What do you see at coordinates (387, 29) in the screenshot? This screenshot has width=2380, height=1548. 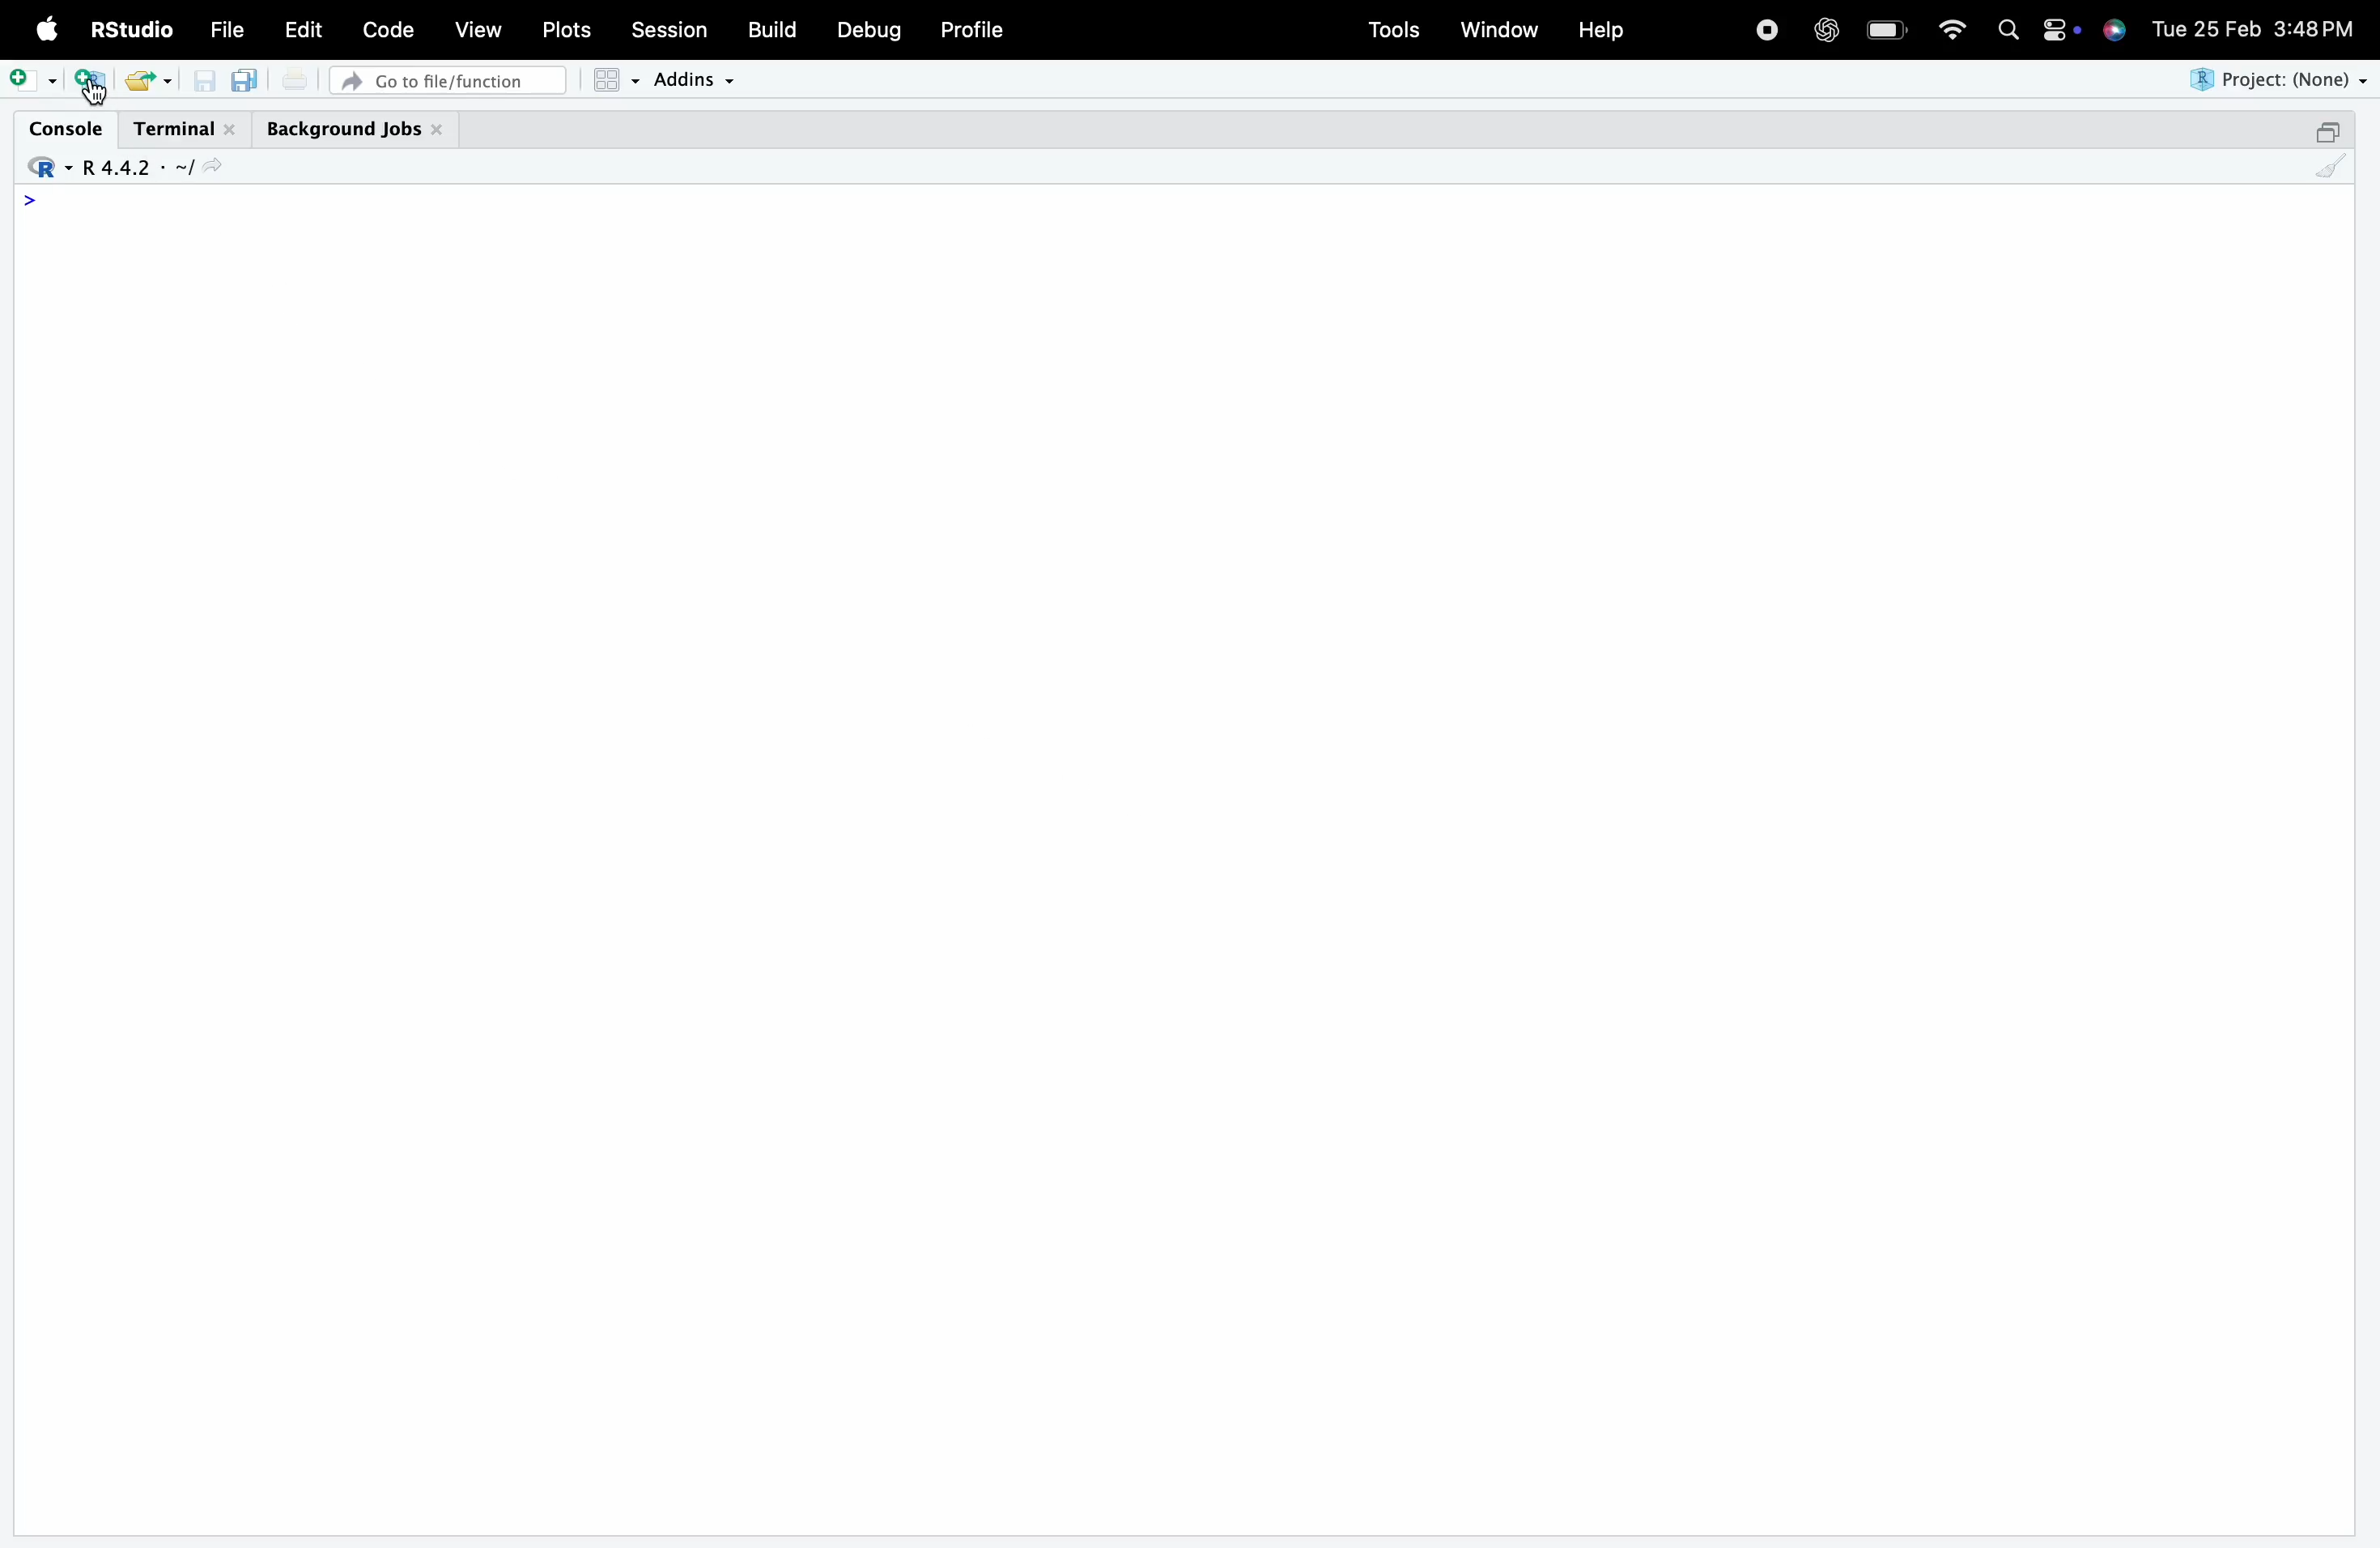 I see `Code` at bounding box center [387, 29].